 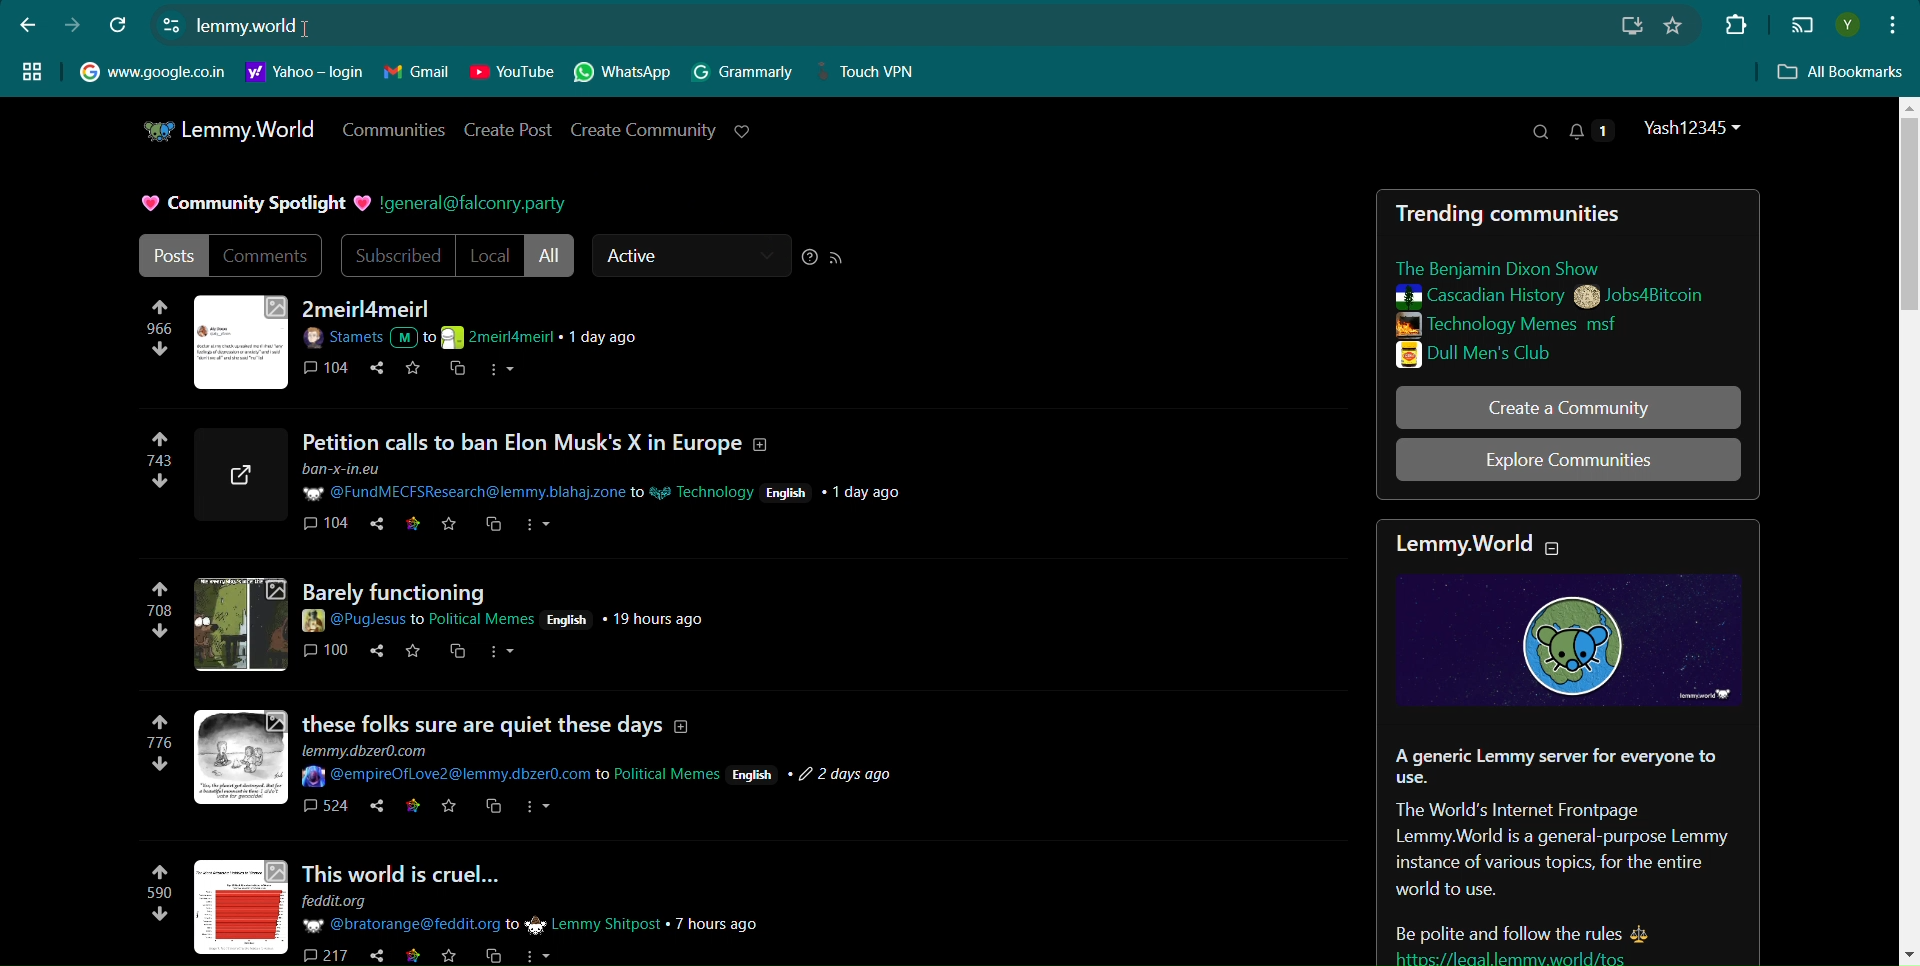 I want to click on Stamets M to 2 meirl4meirl 1 day ago, so click(x=482, y=338).